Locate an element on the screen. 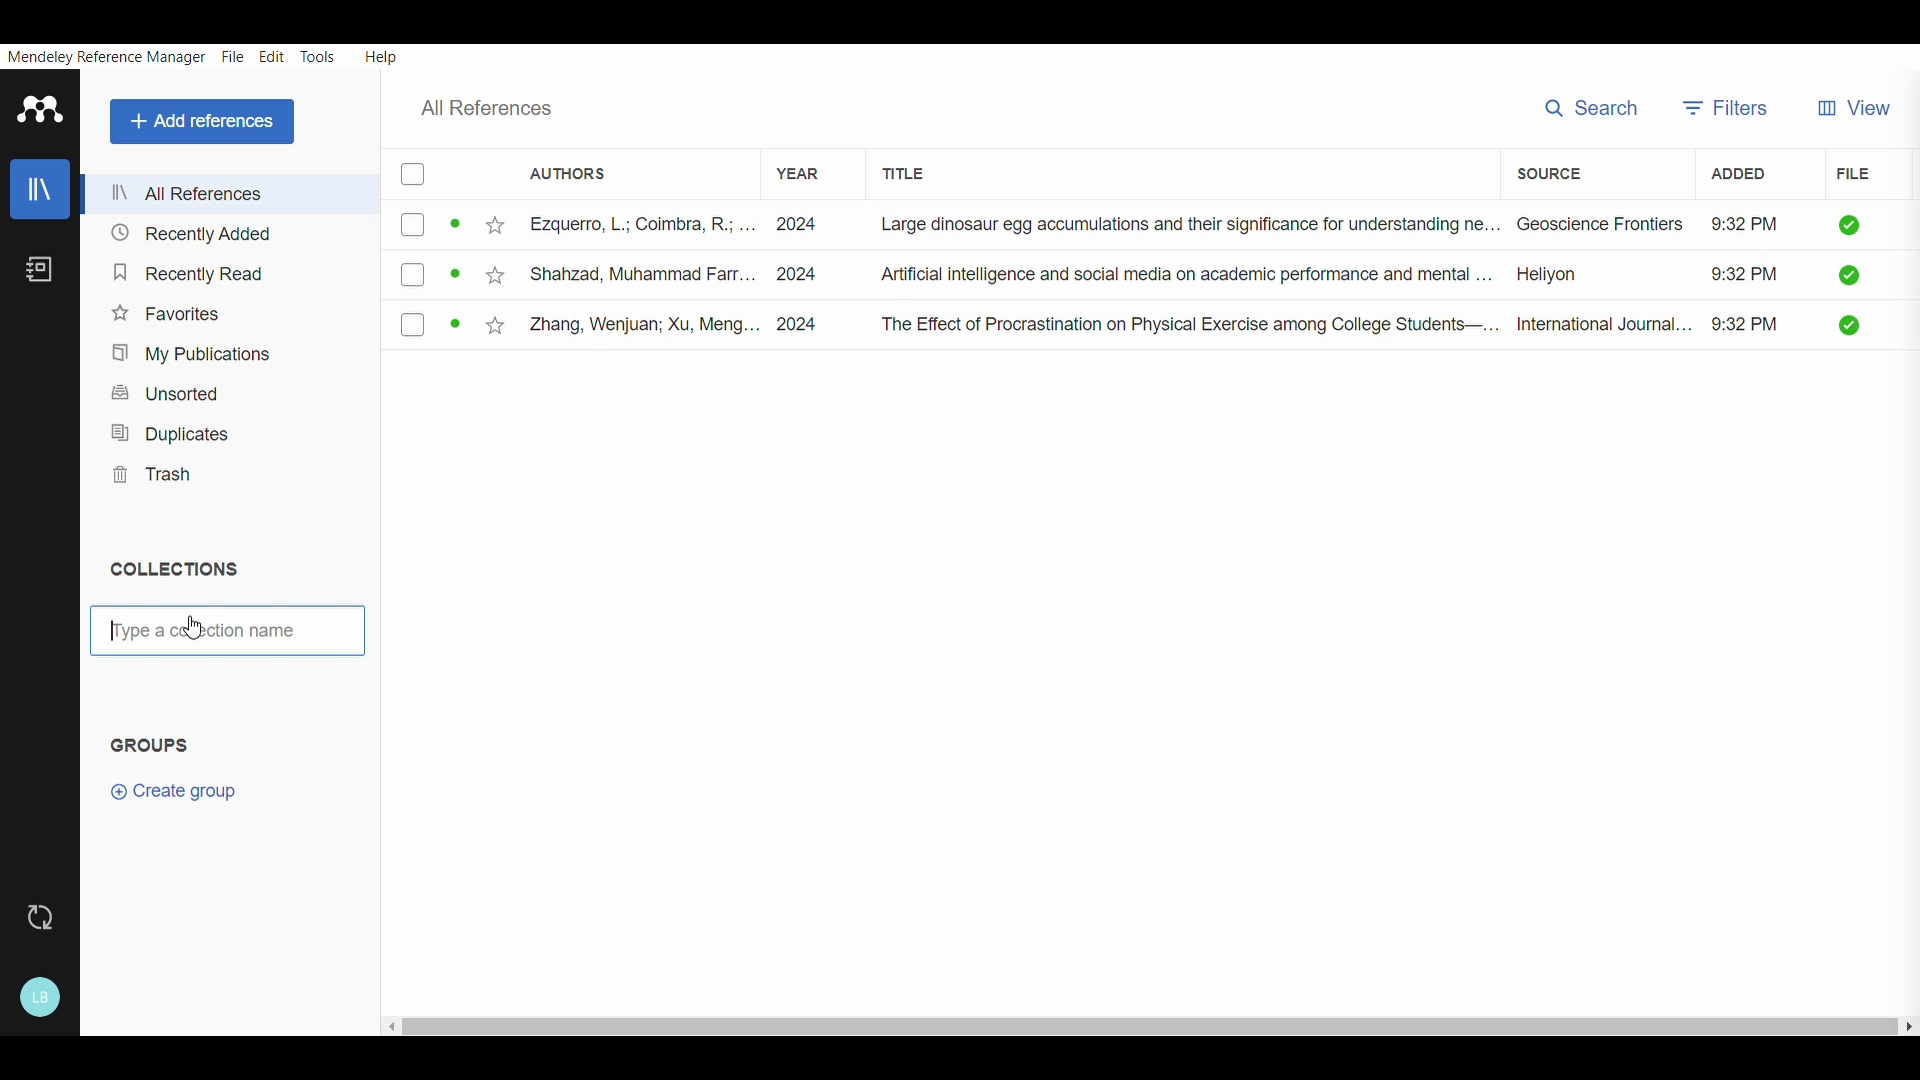 The height and width of the screenshot is (1080, 1920). 2024 is located at coordinates (800, 273).